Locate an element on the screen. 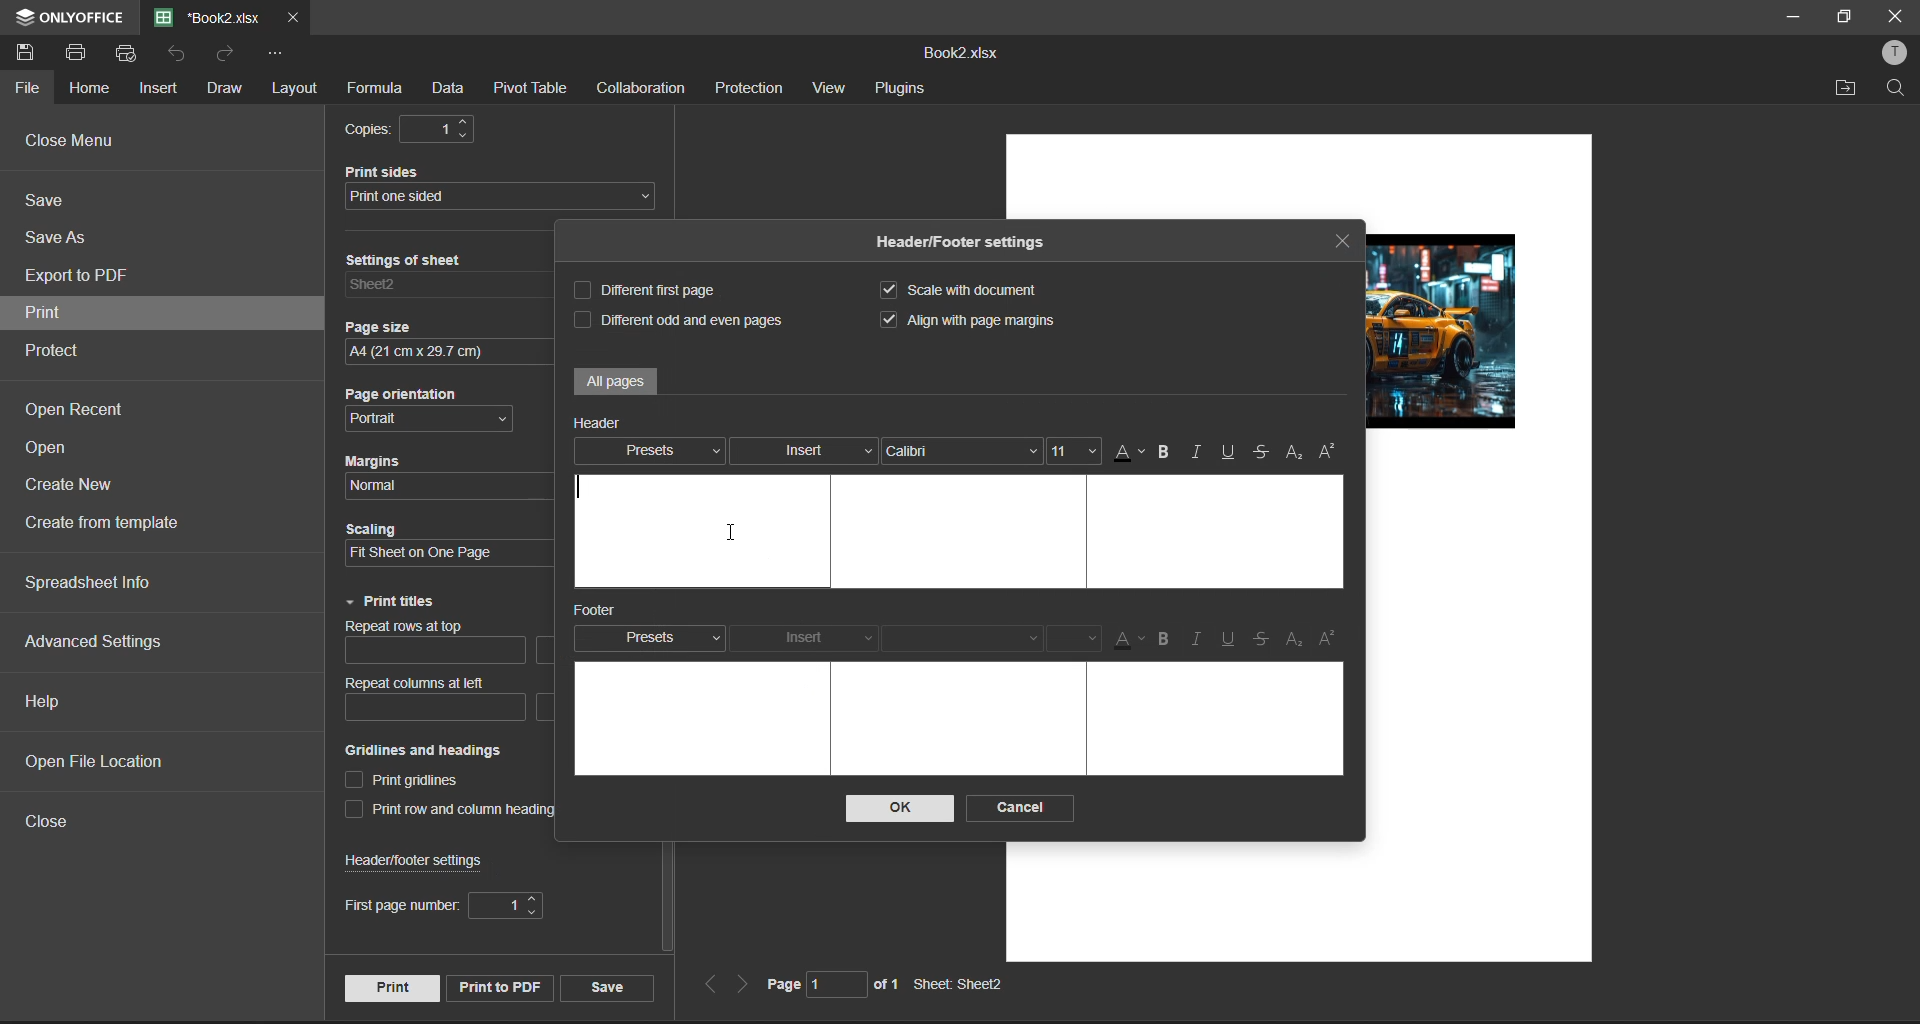  align with page margins is located at coordinates (982, 320).